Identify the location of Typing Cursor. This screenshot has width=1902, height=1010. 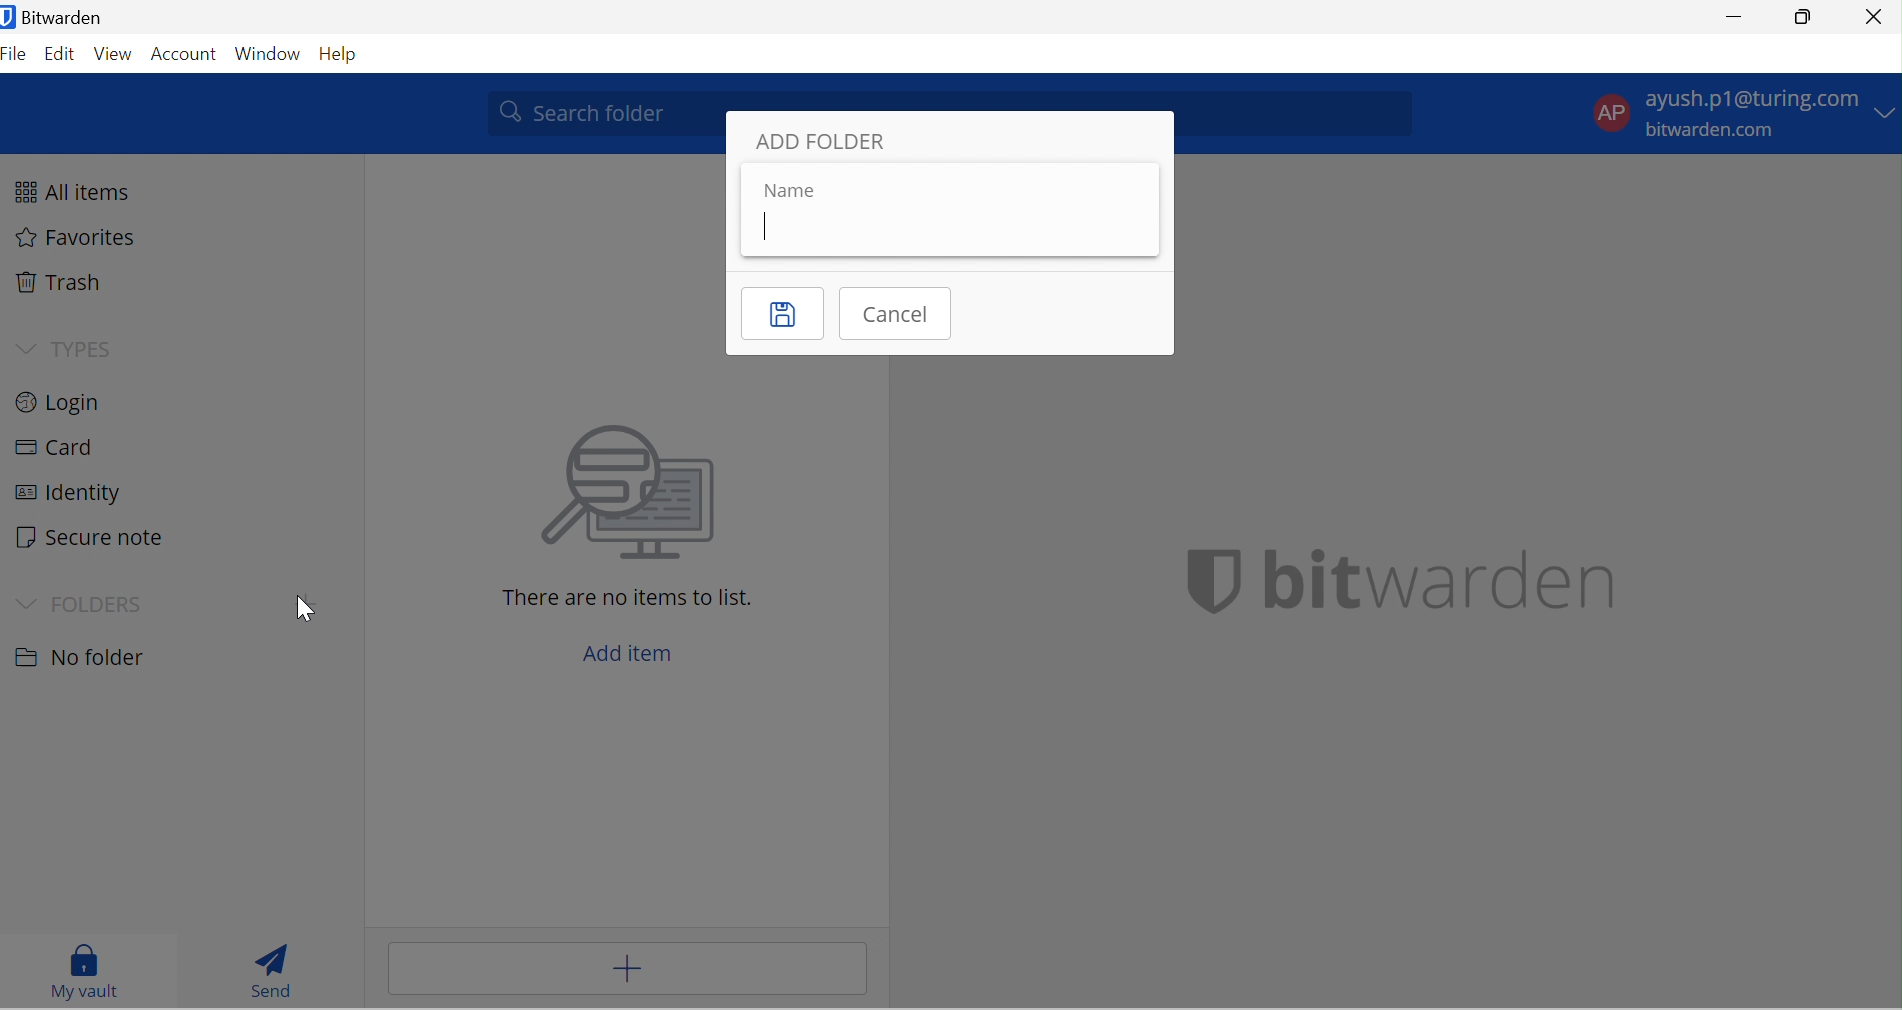
(761, 228).